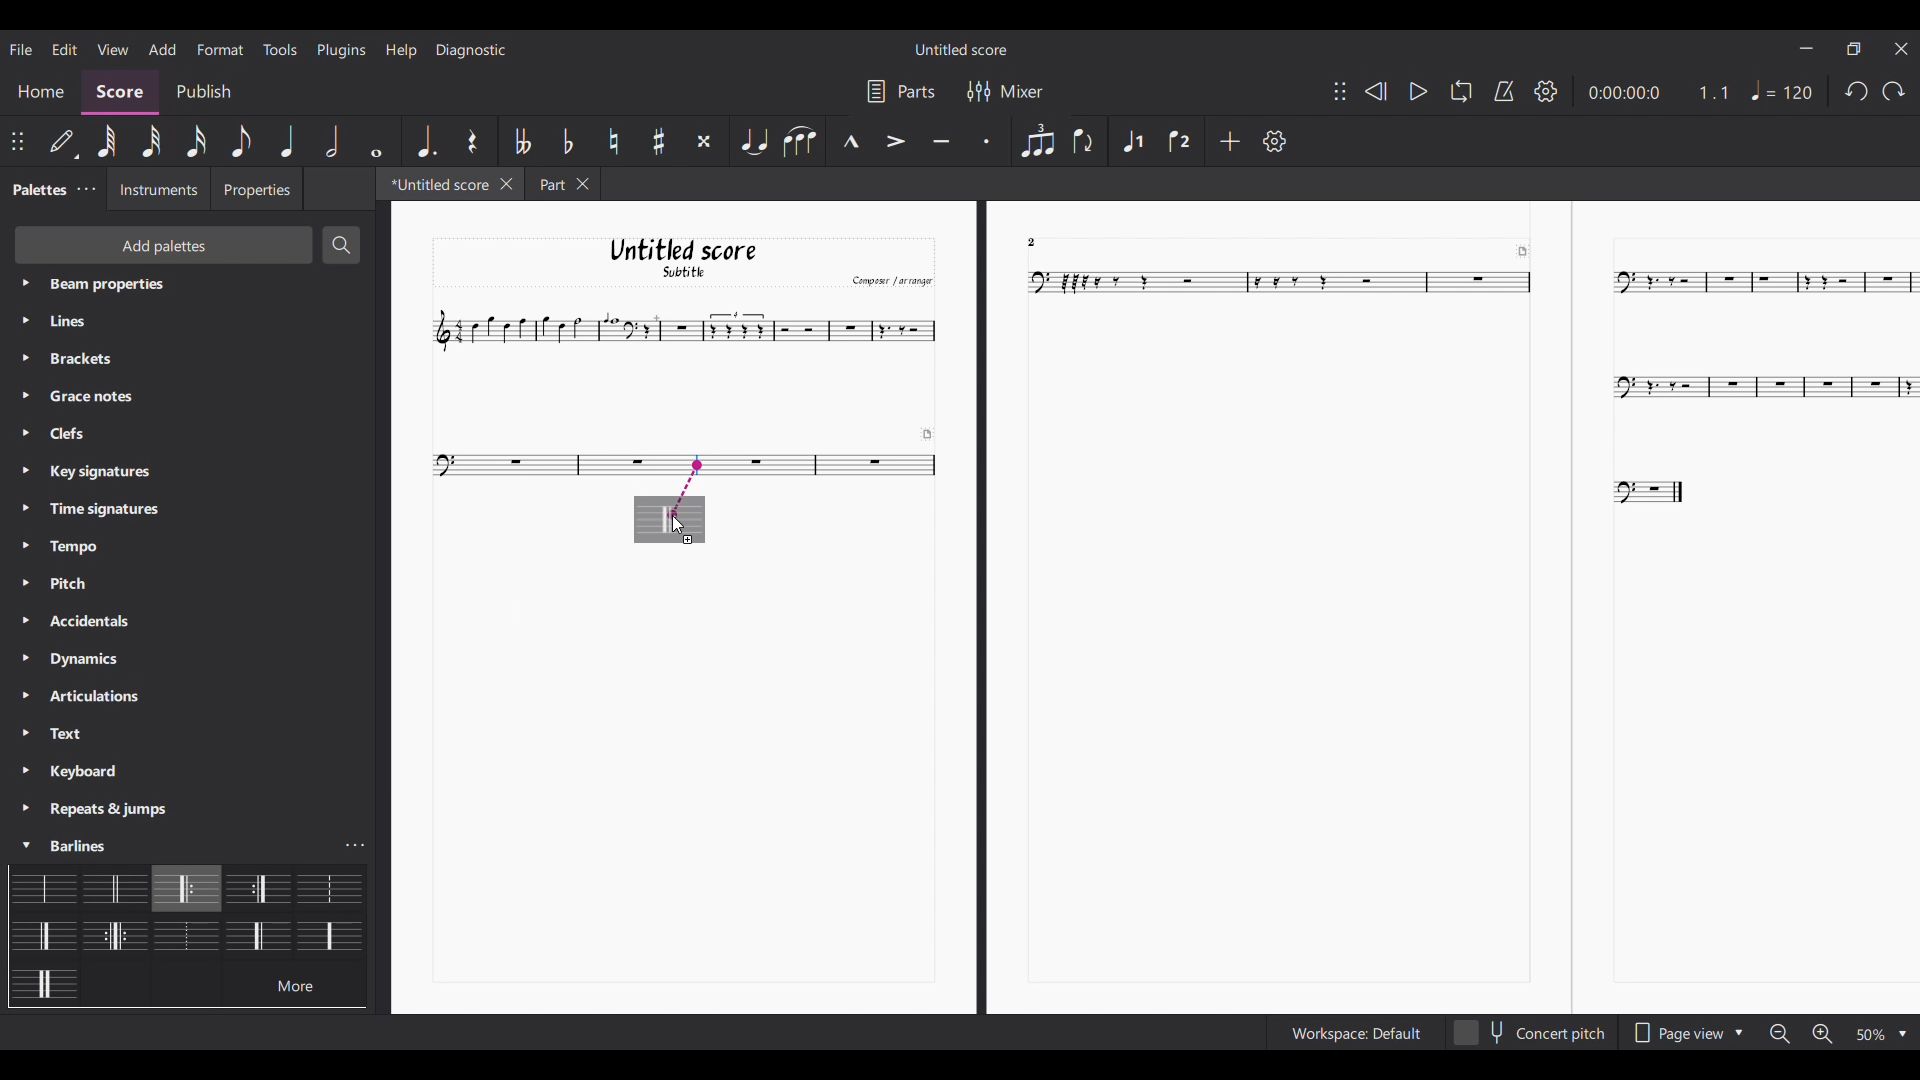  I want to click on Palette settings, so click(72, 657).